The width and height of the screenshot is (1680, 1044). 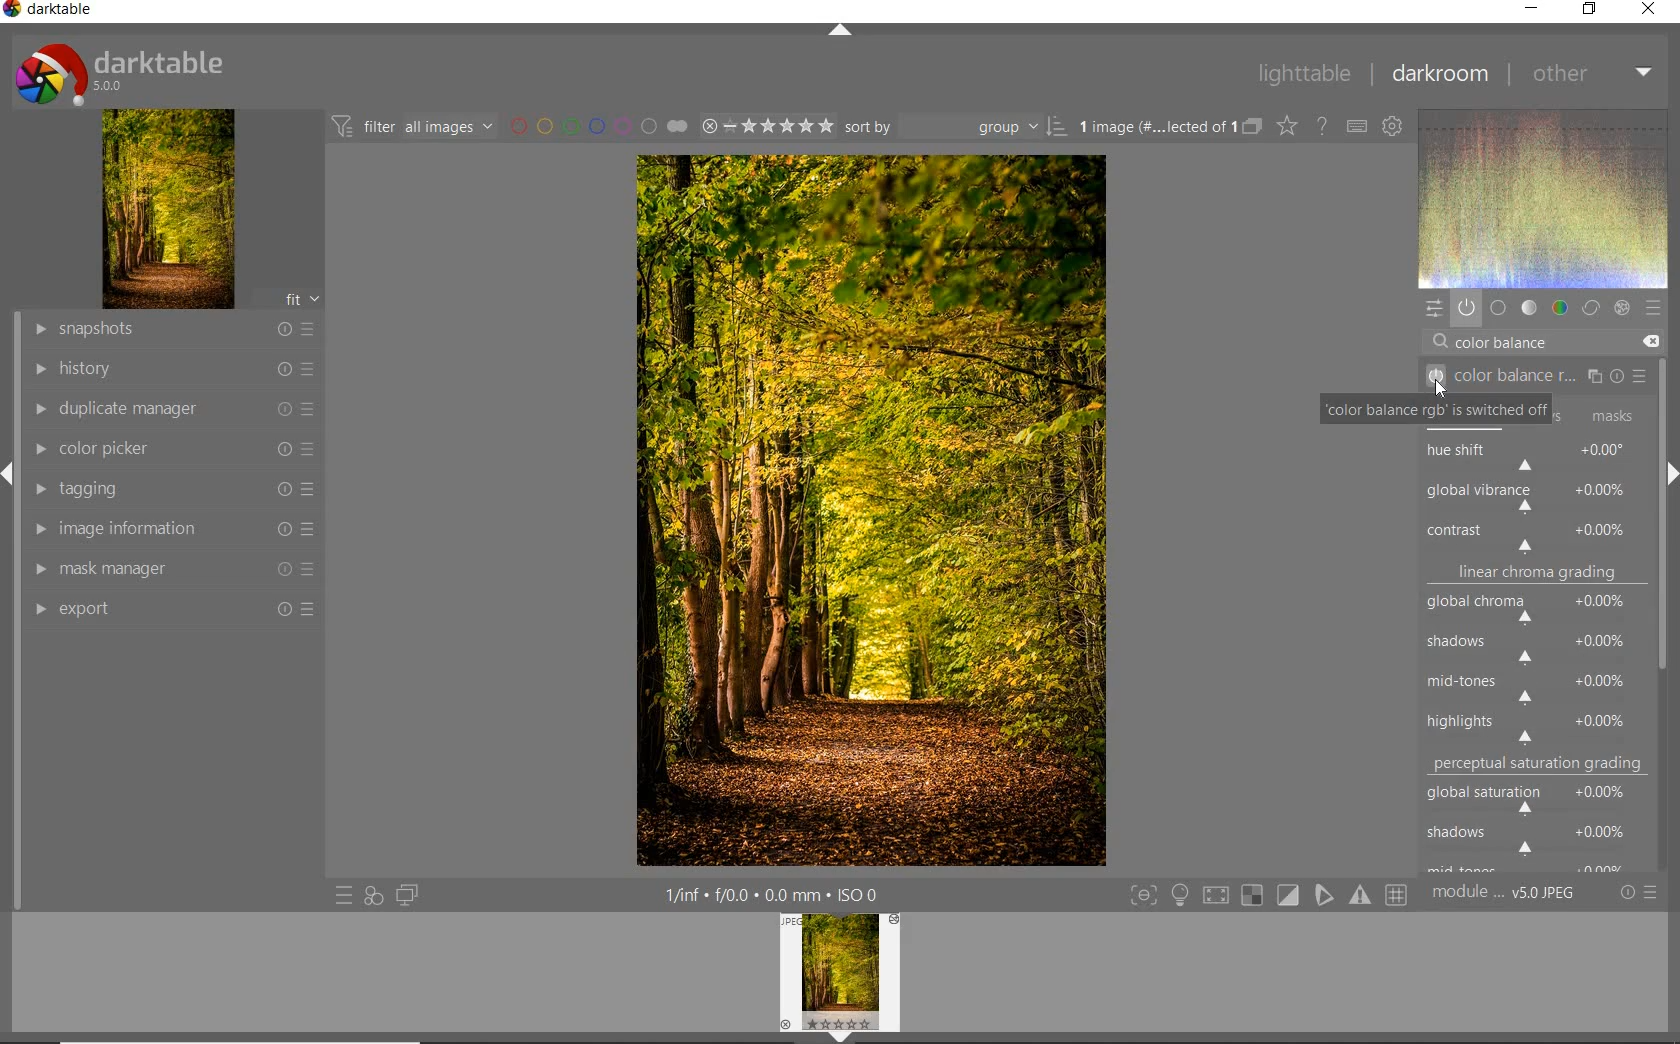 I want to click on image, so click(x=169, y=209).